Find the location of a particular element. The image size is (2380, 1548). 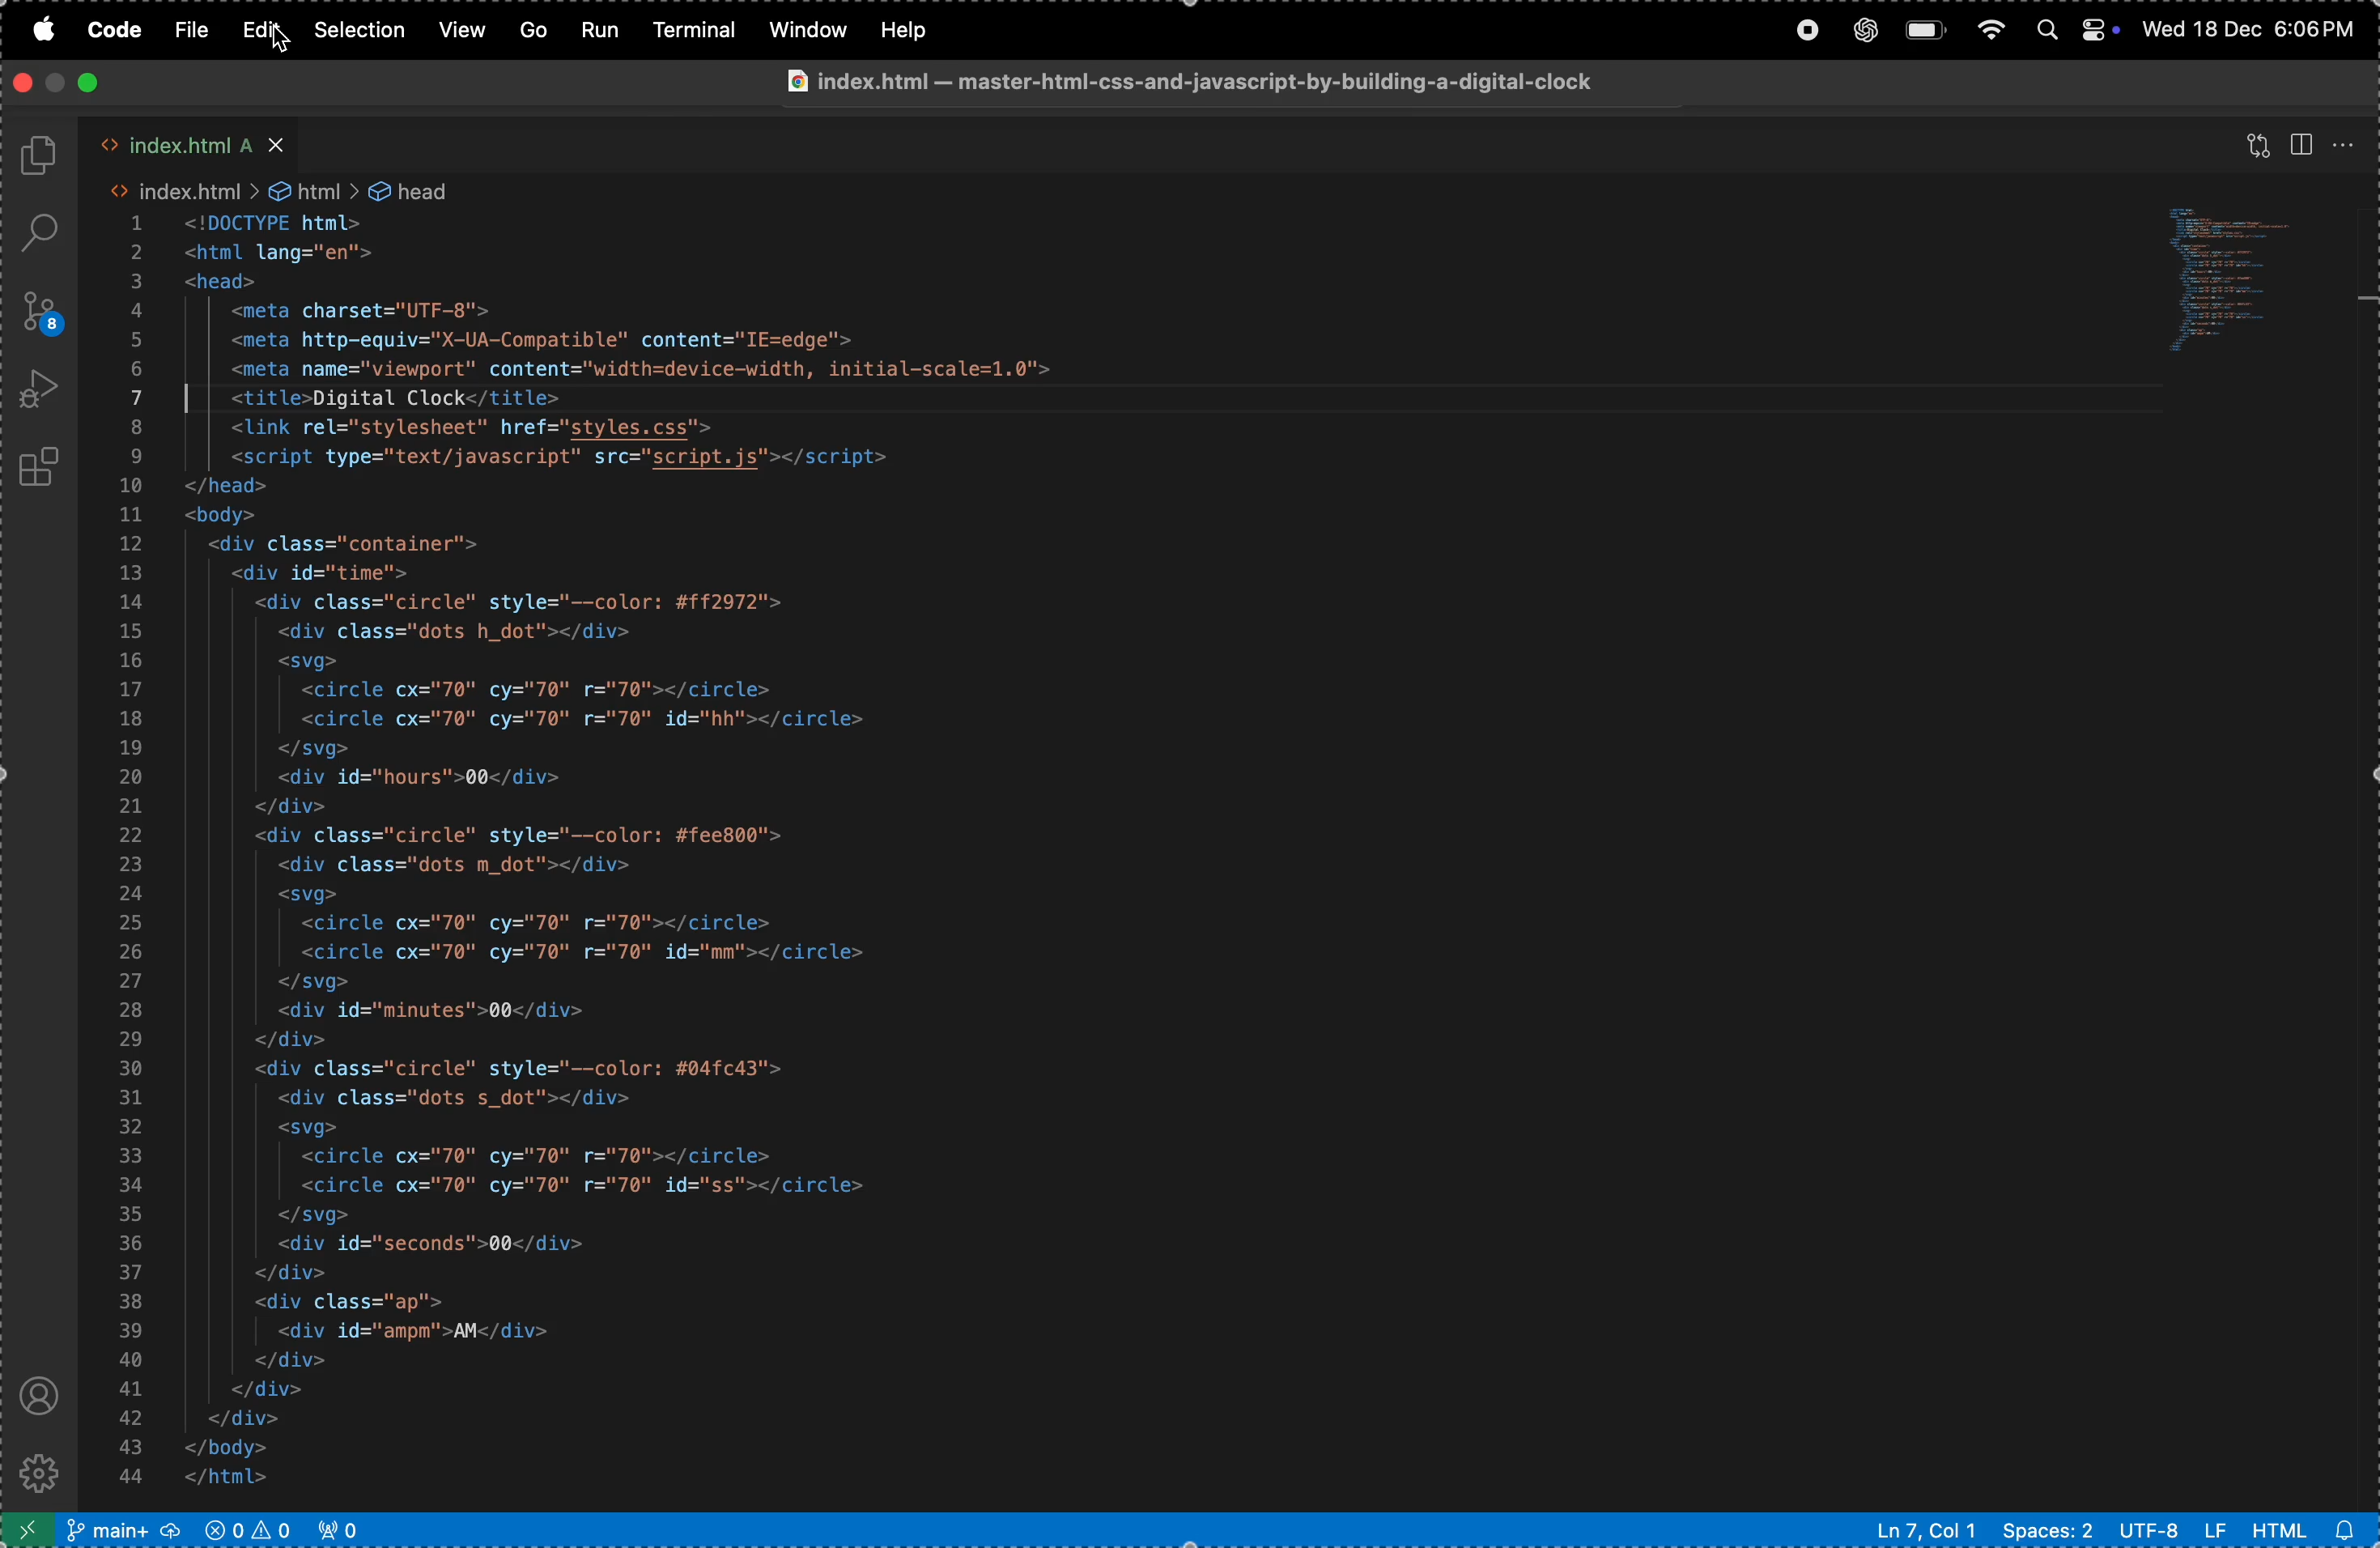

main repo is located at coordinates (122, 1530).